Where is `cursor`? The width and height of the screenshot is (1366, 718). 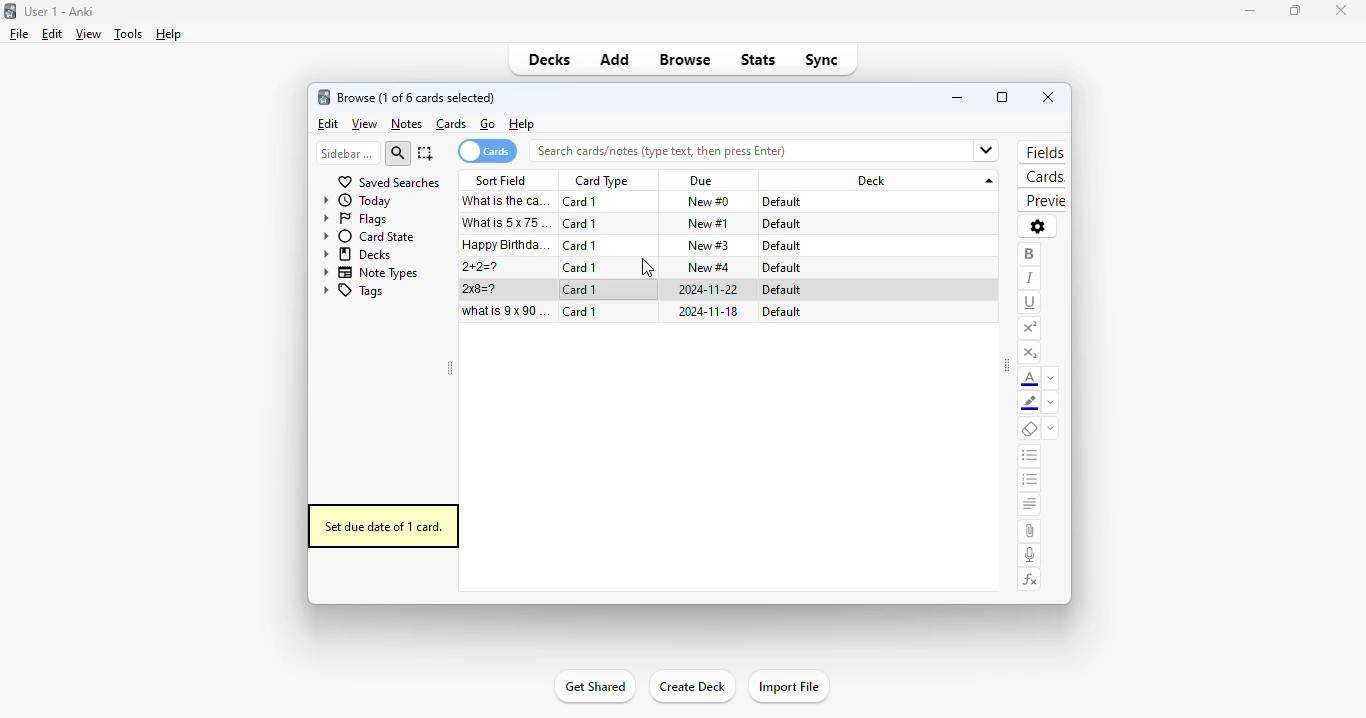 cursor is located at coordinates (647, 269).